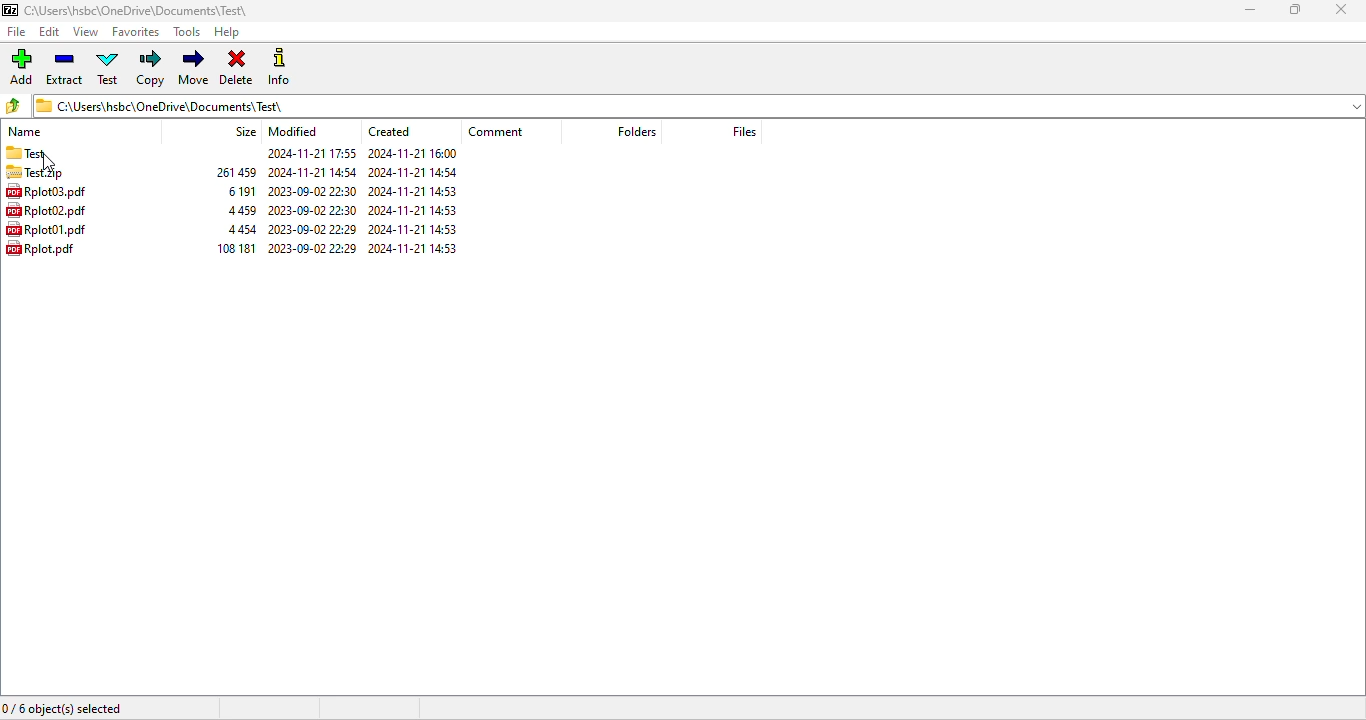 The width and height of the screenshot is (1366, 720). Describe the element at coordinates (26, 153) in the screenshot. I see `test ` at that location.